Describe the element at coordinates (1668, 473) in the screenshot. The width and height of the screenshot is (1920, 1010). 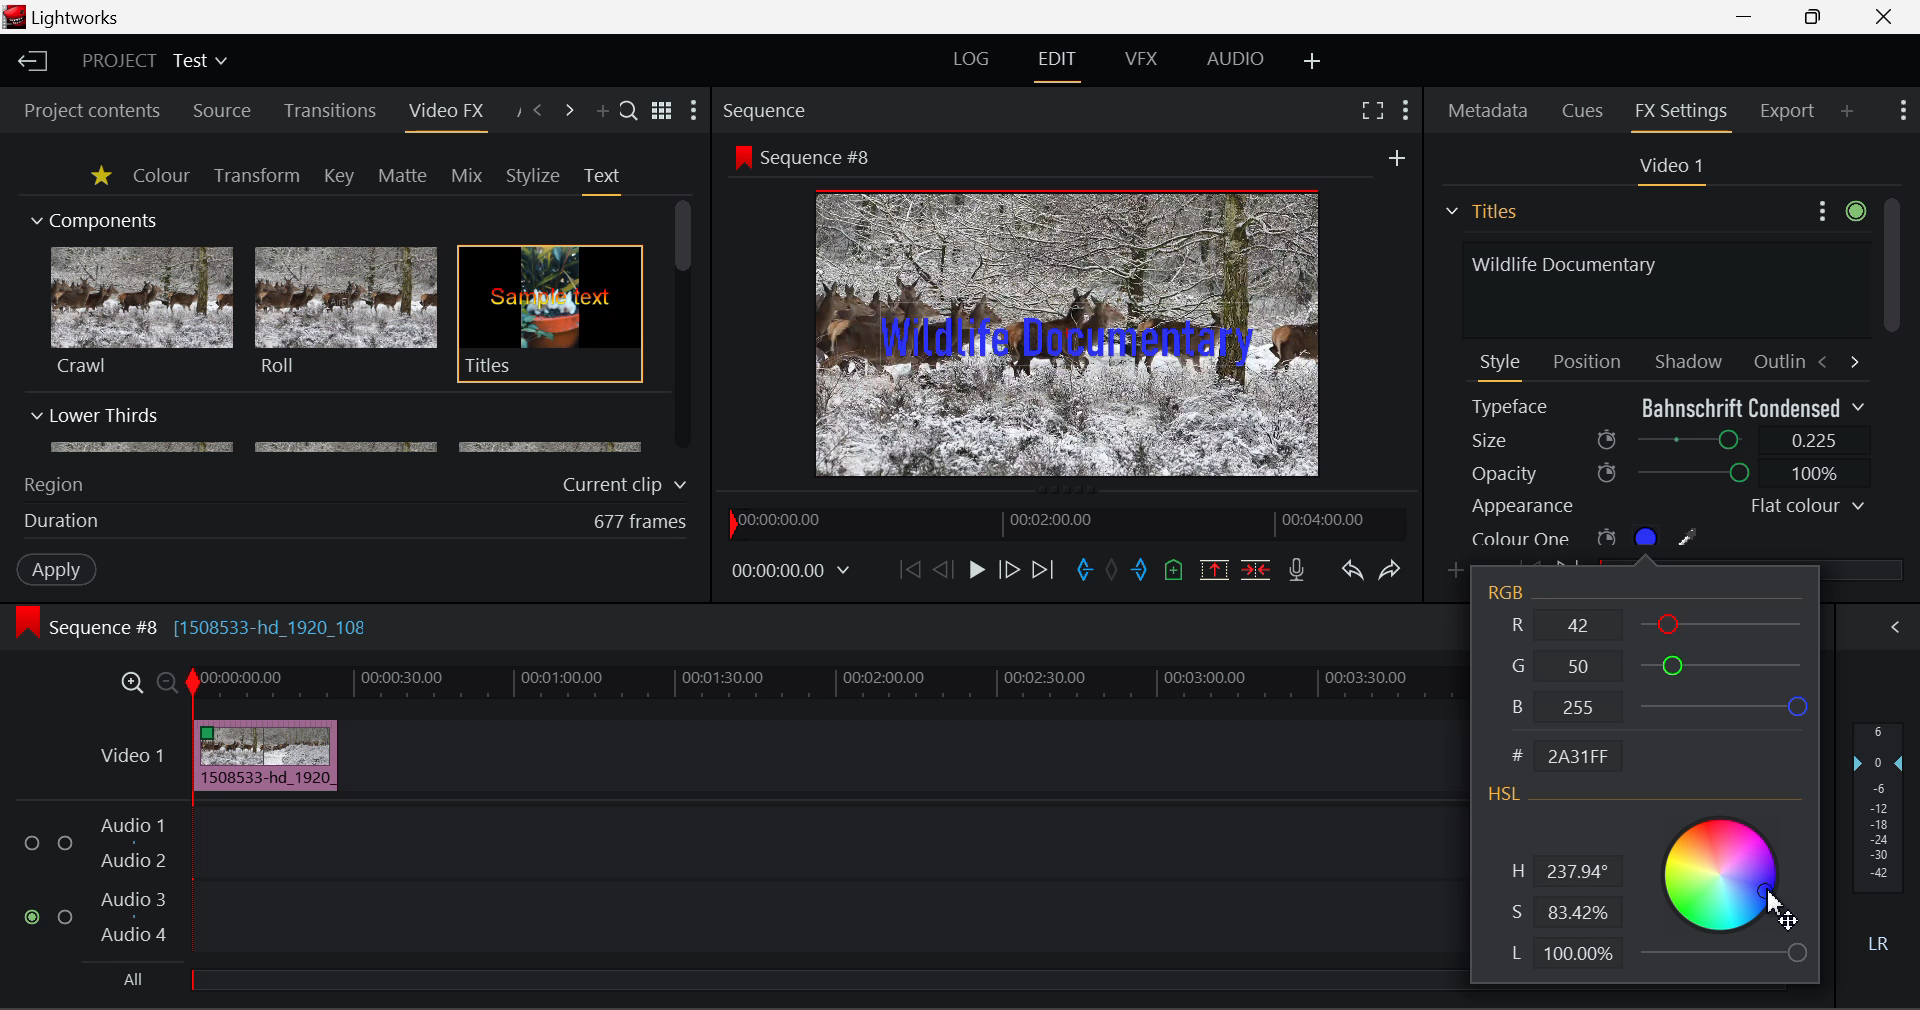
I see `Opacity` at that location.